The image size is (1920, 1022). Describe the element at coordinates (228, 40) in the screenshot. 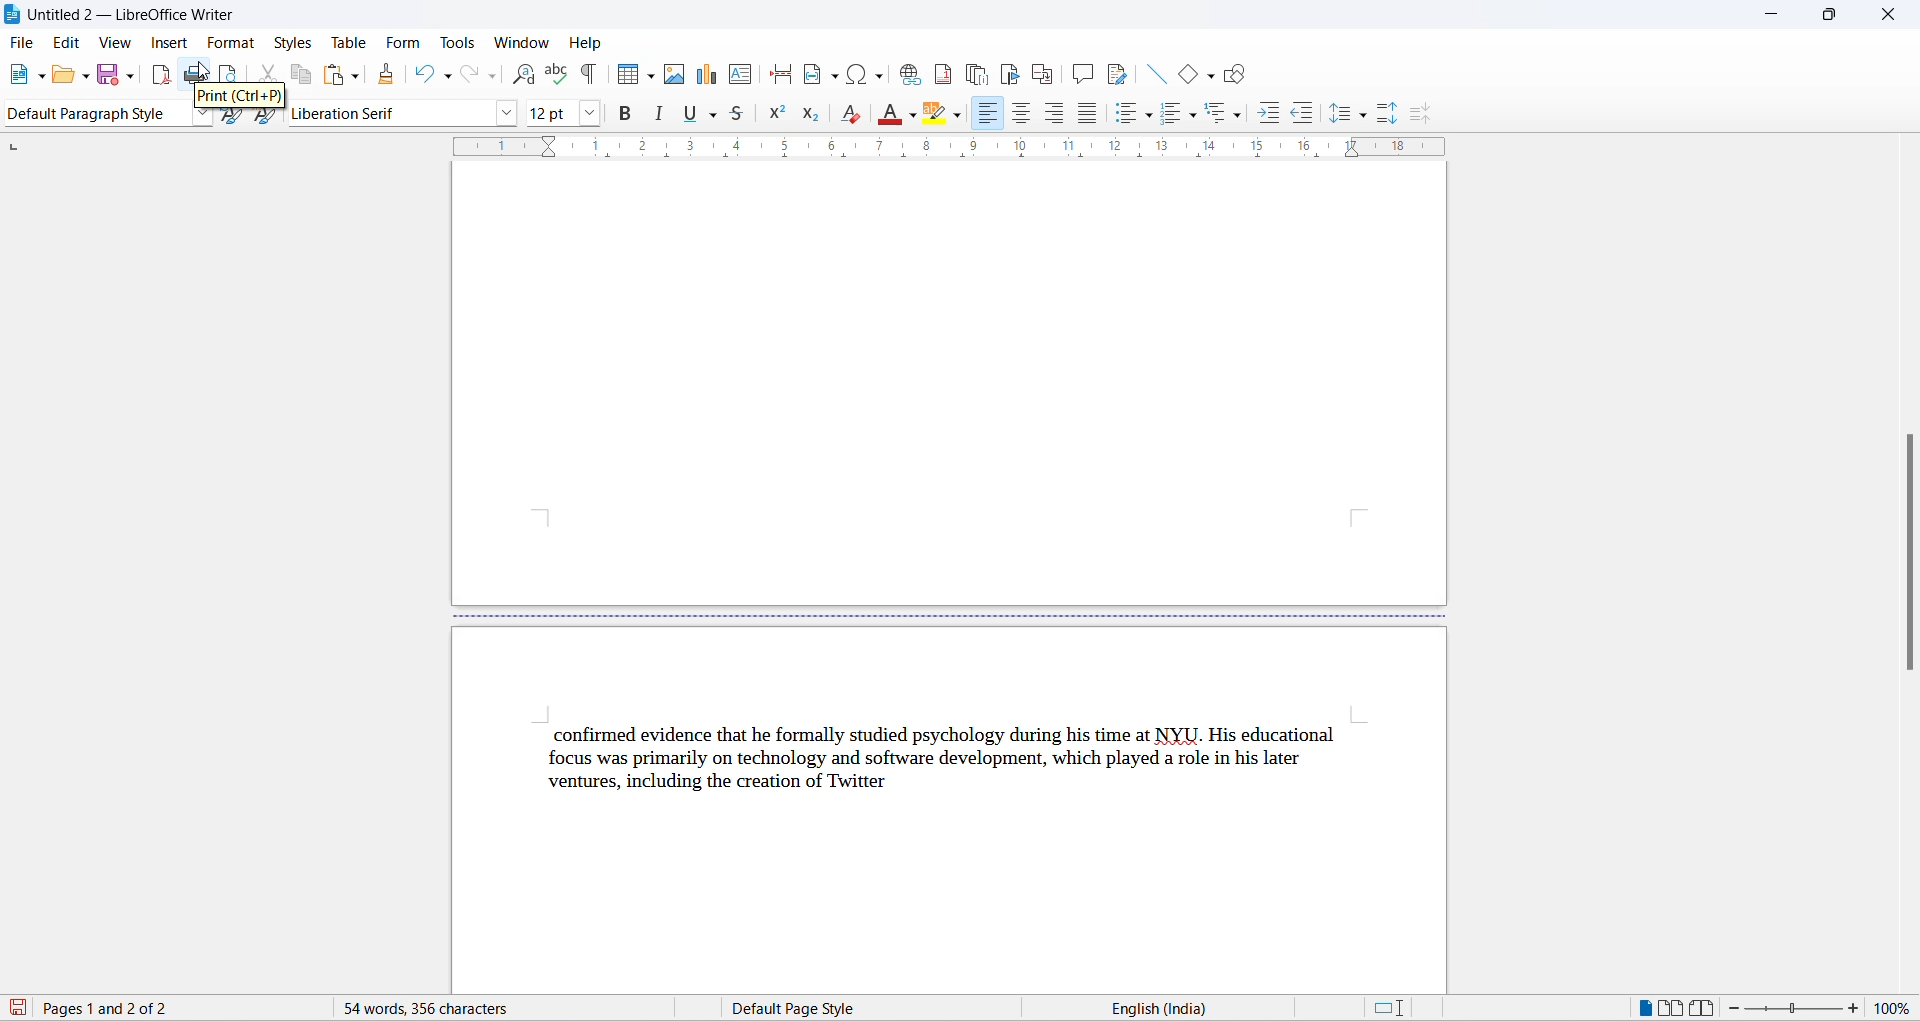

I see `format` at that location.